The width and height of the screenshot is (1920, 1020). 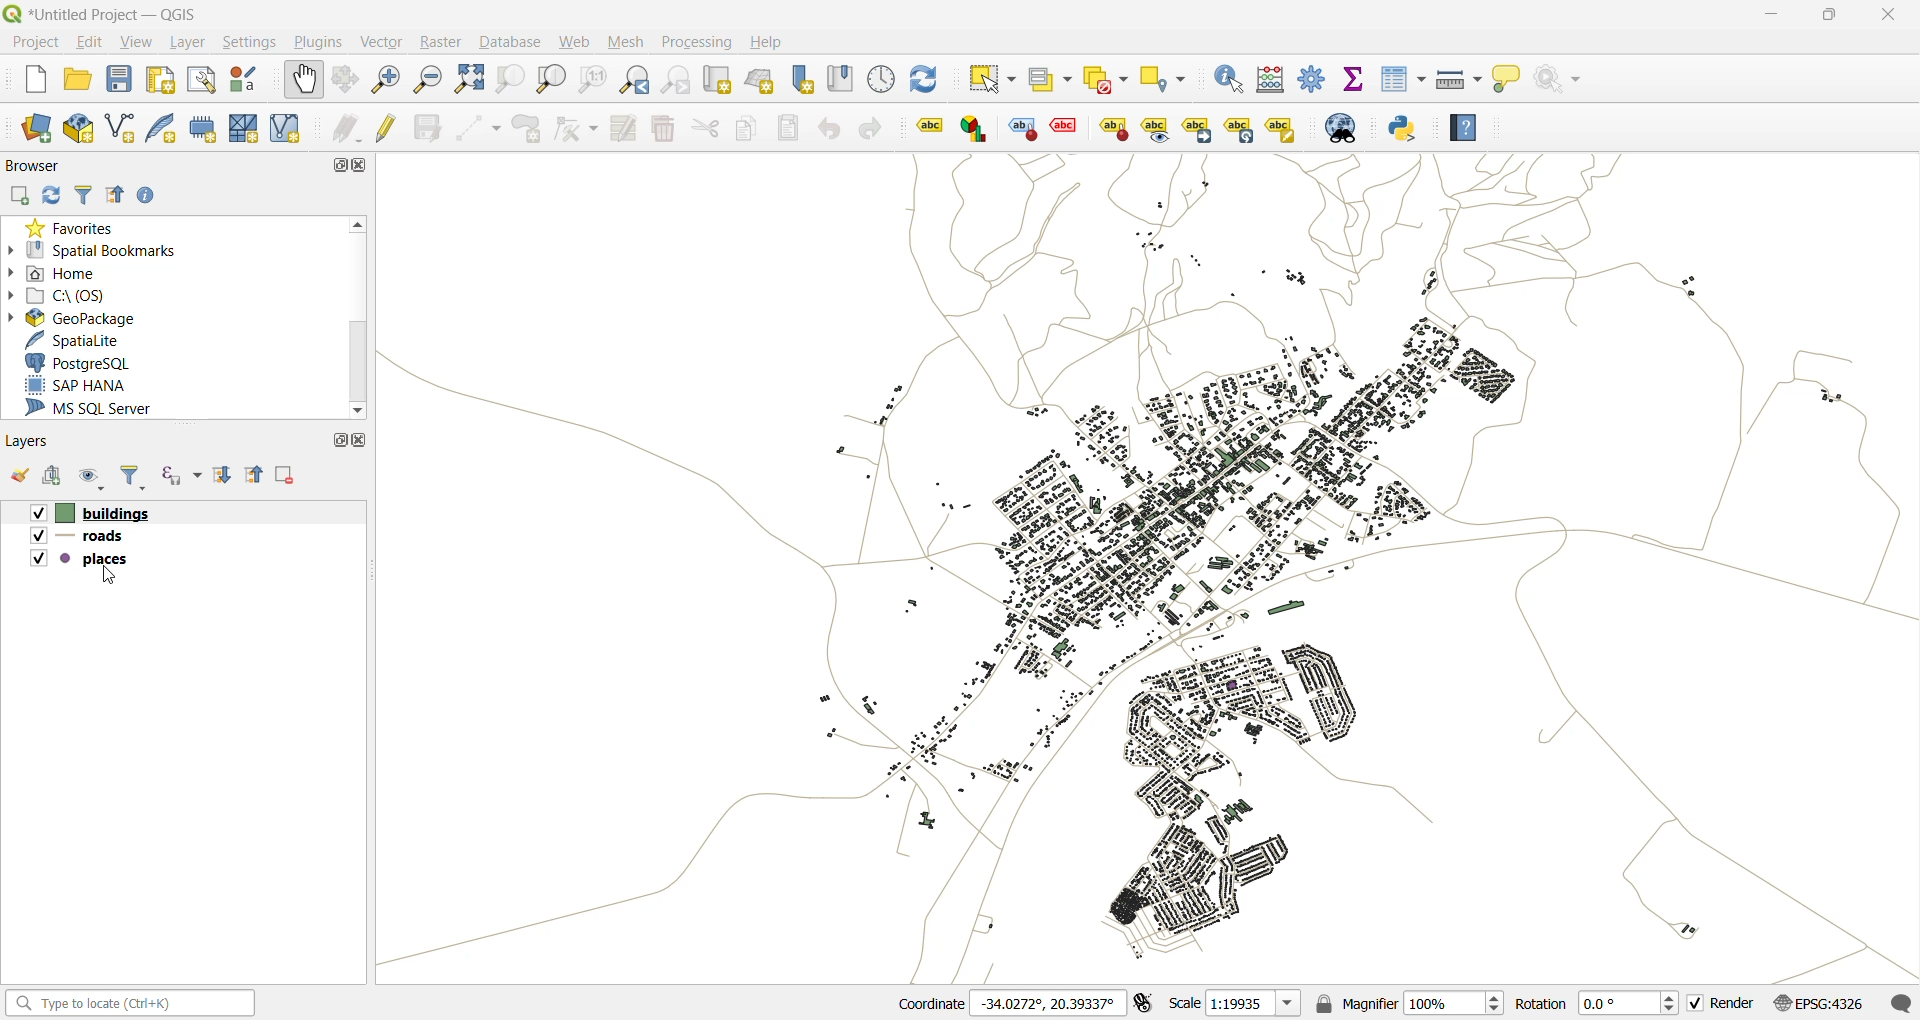 What do you see at coordinates (700, 44) in the screenshot?
I see `processing` at bounding box center [700, 44].